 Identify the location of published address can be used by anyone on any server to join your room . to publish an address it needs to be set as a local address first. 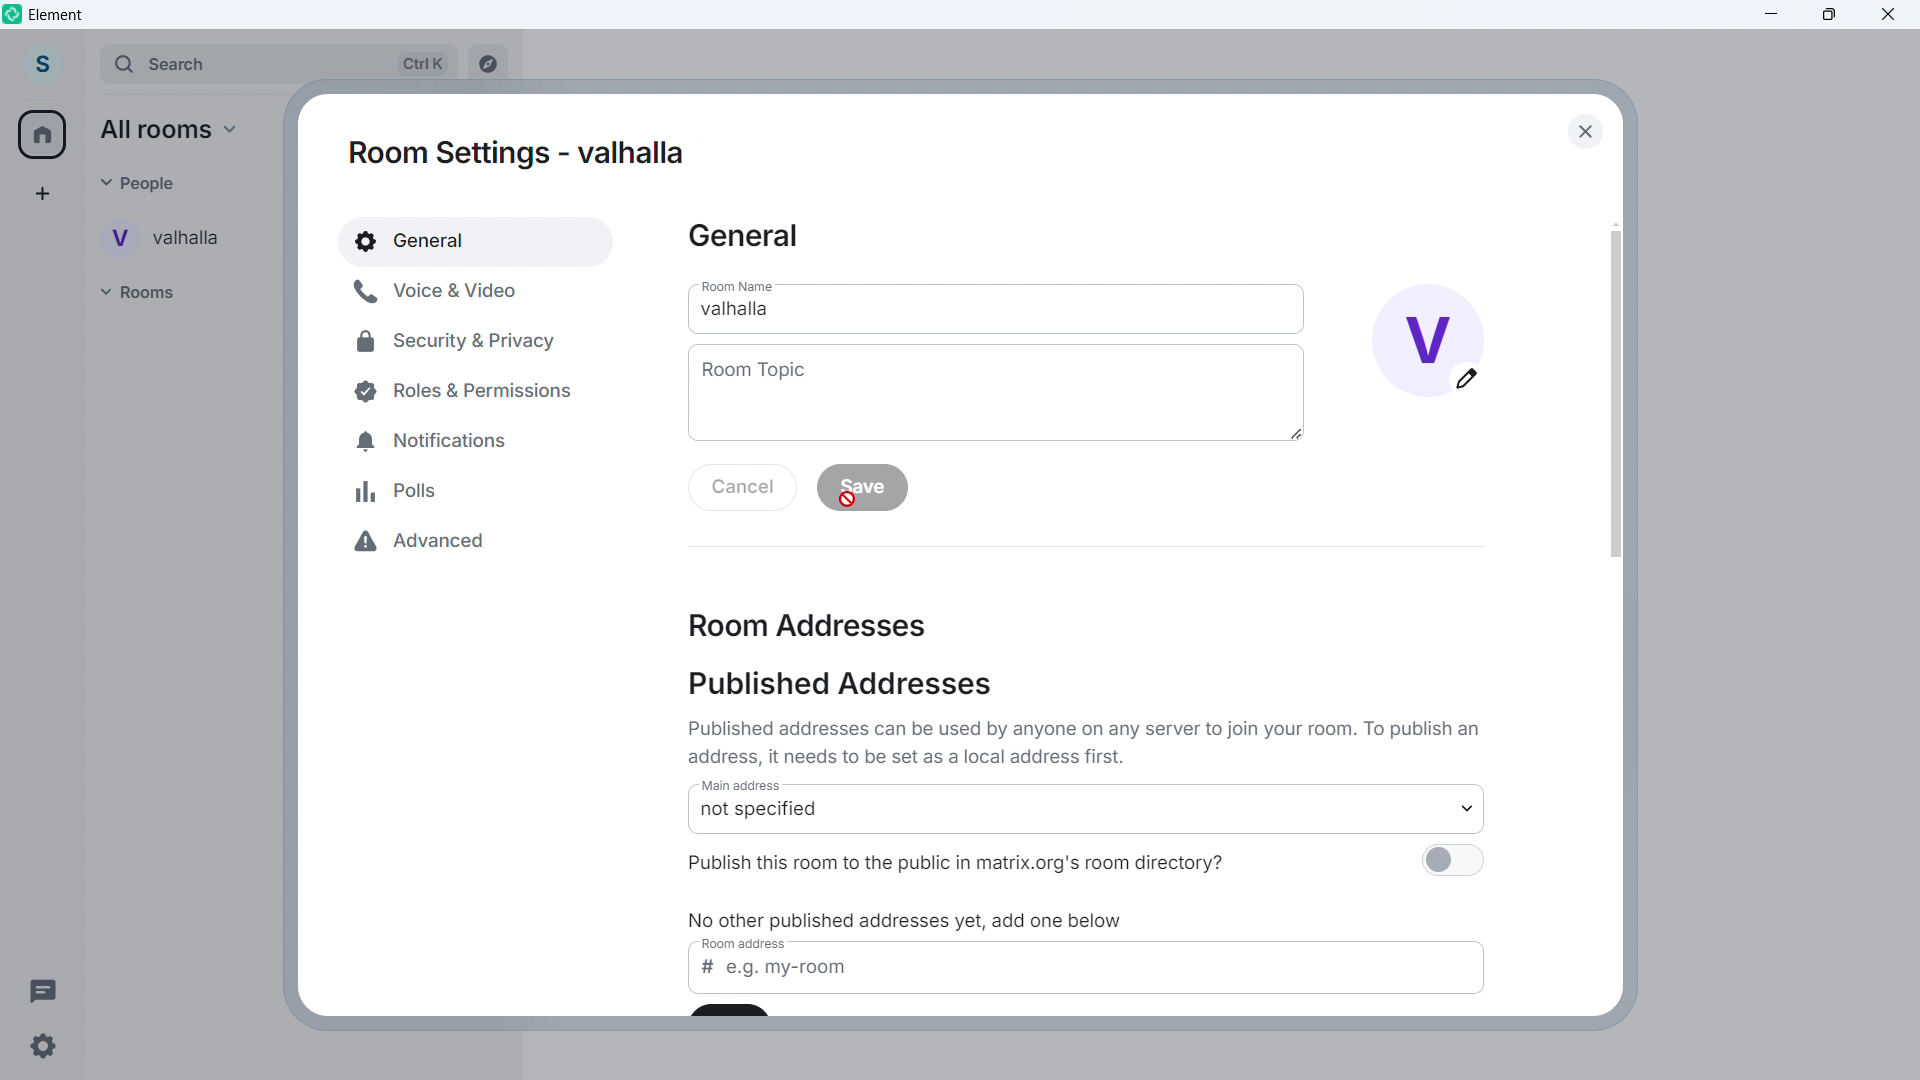
(1089, 742).